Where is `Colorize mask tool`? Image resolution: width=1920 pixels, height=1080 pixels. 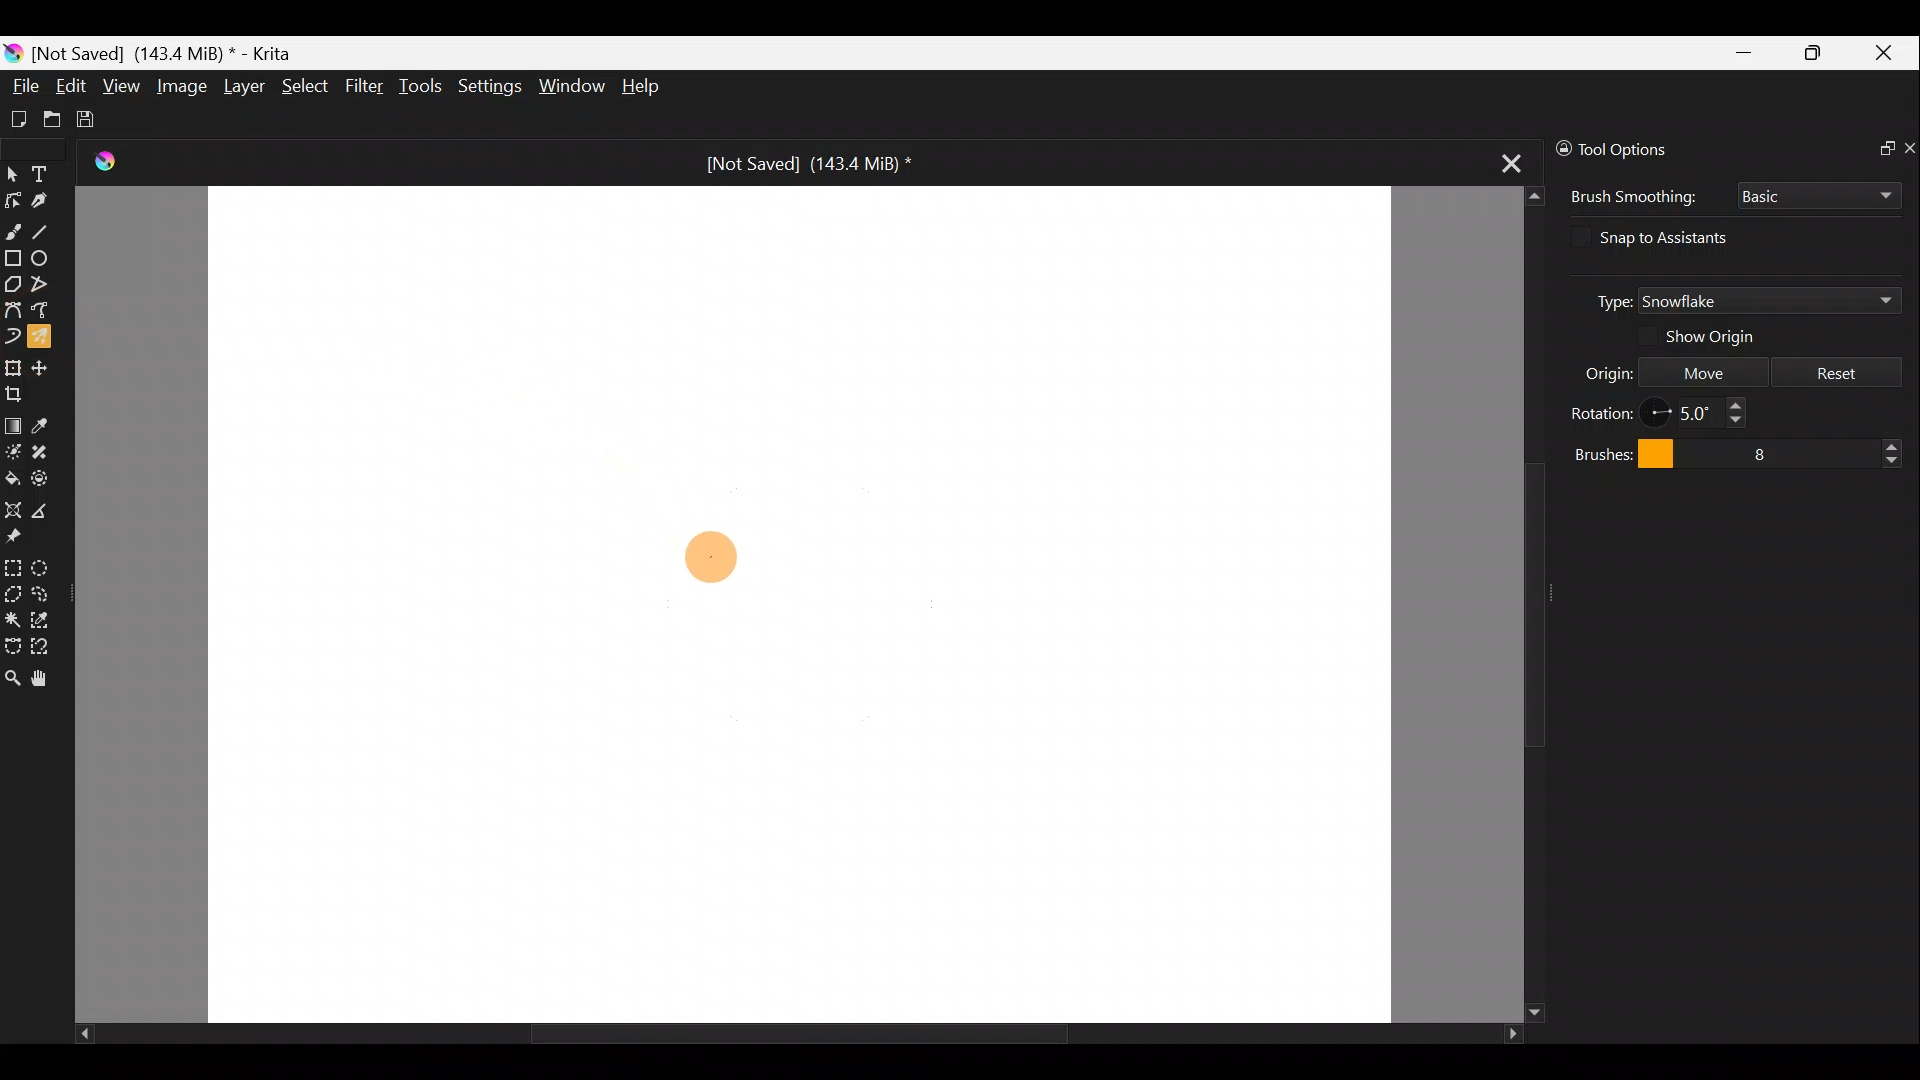
Colorize mask tool is located at coordinates (12, 451).